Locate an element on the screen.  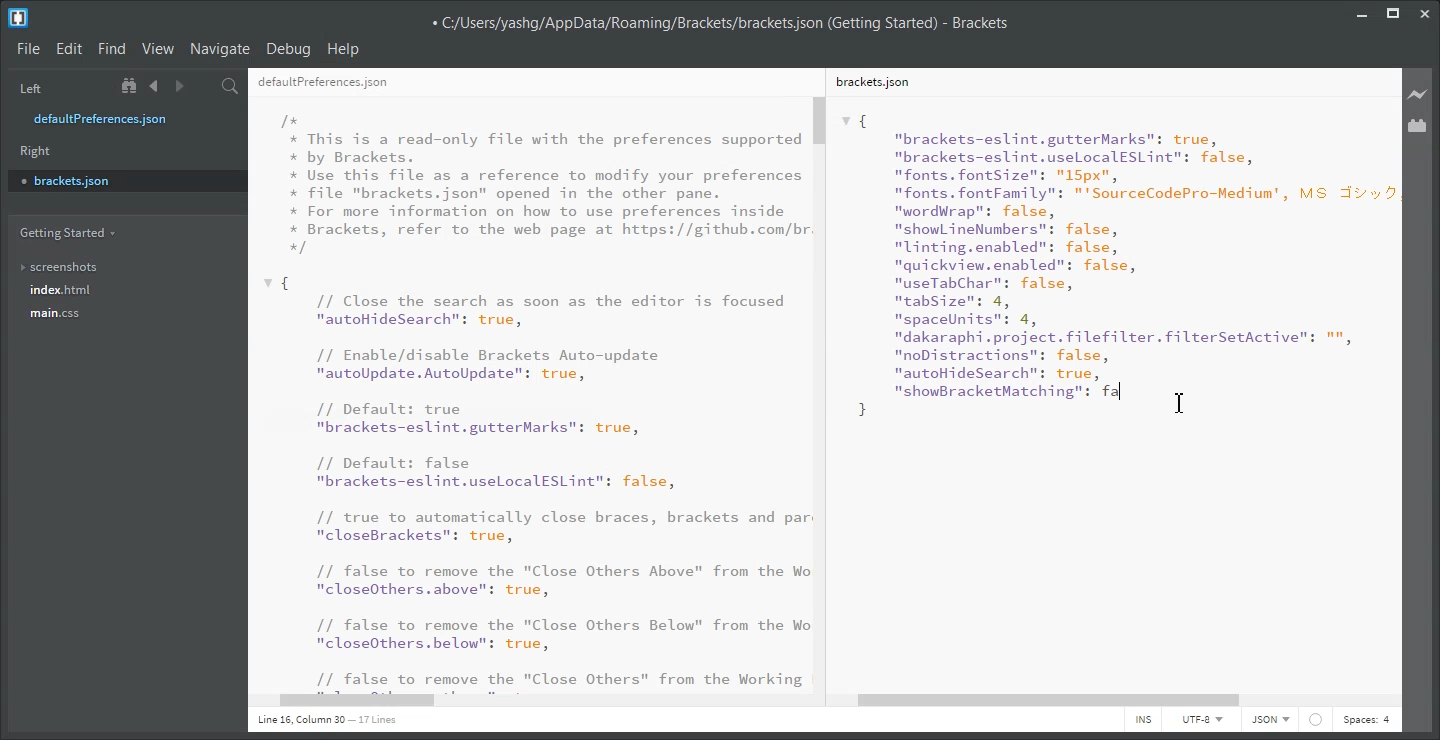
Show in the file tree is located at coordinates (131, 86).